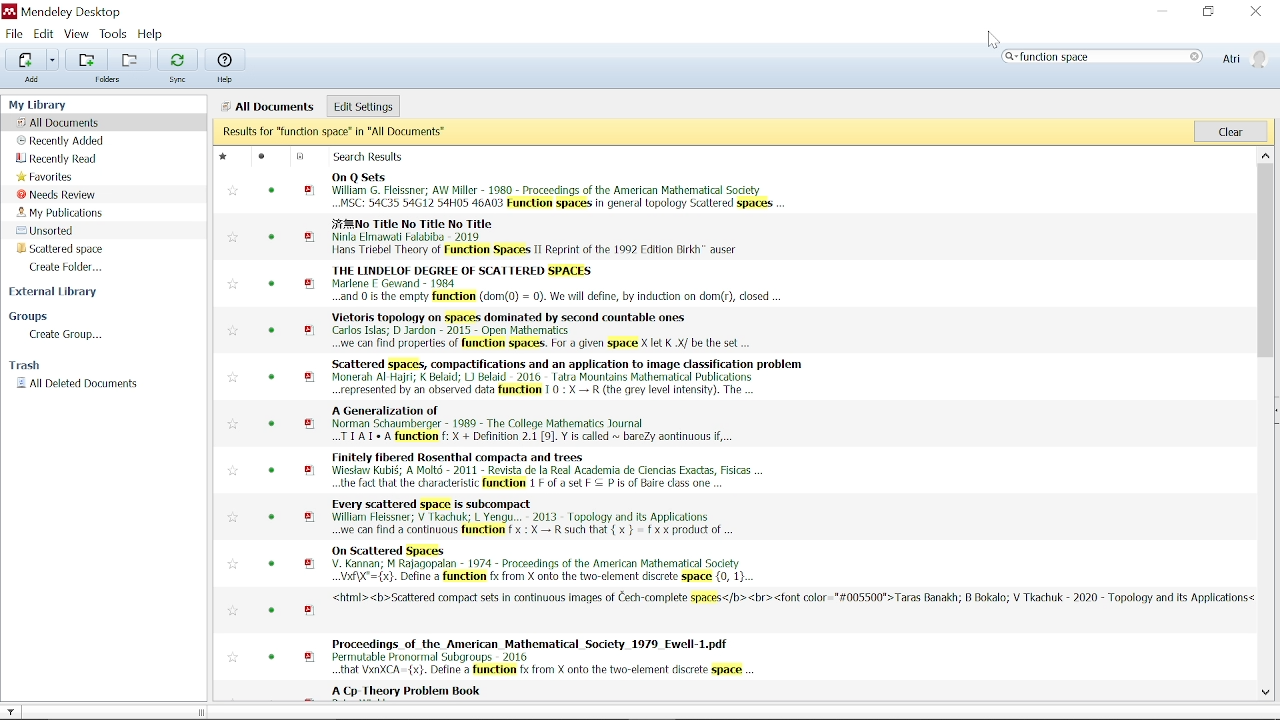  What do you see at coordinates (154, 33) in the screenshot?
I see `Help` at bounding box center [154, 33].